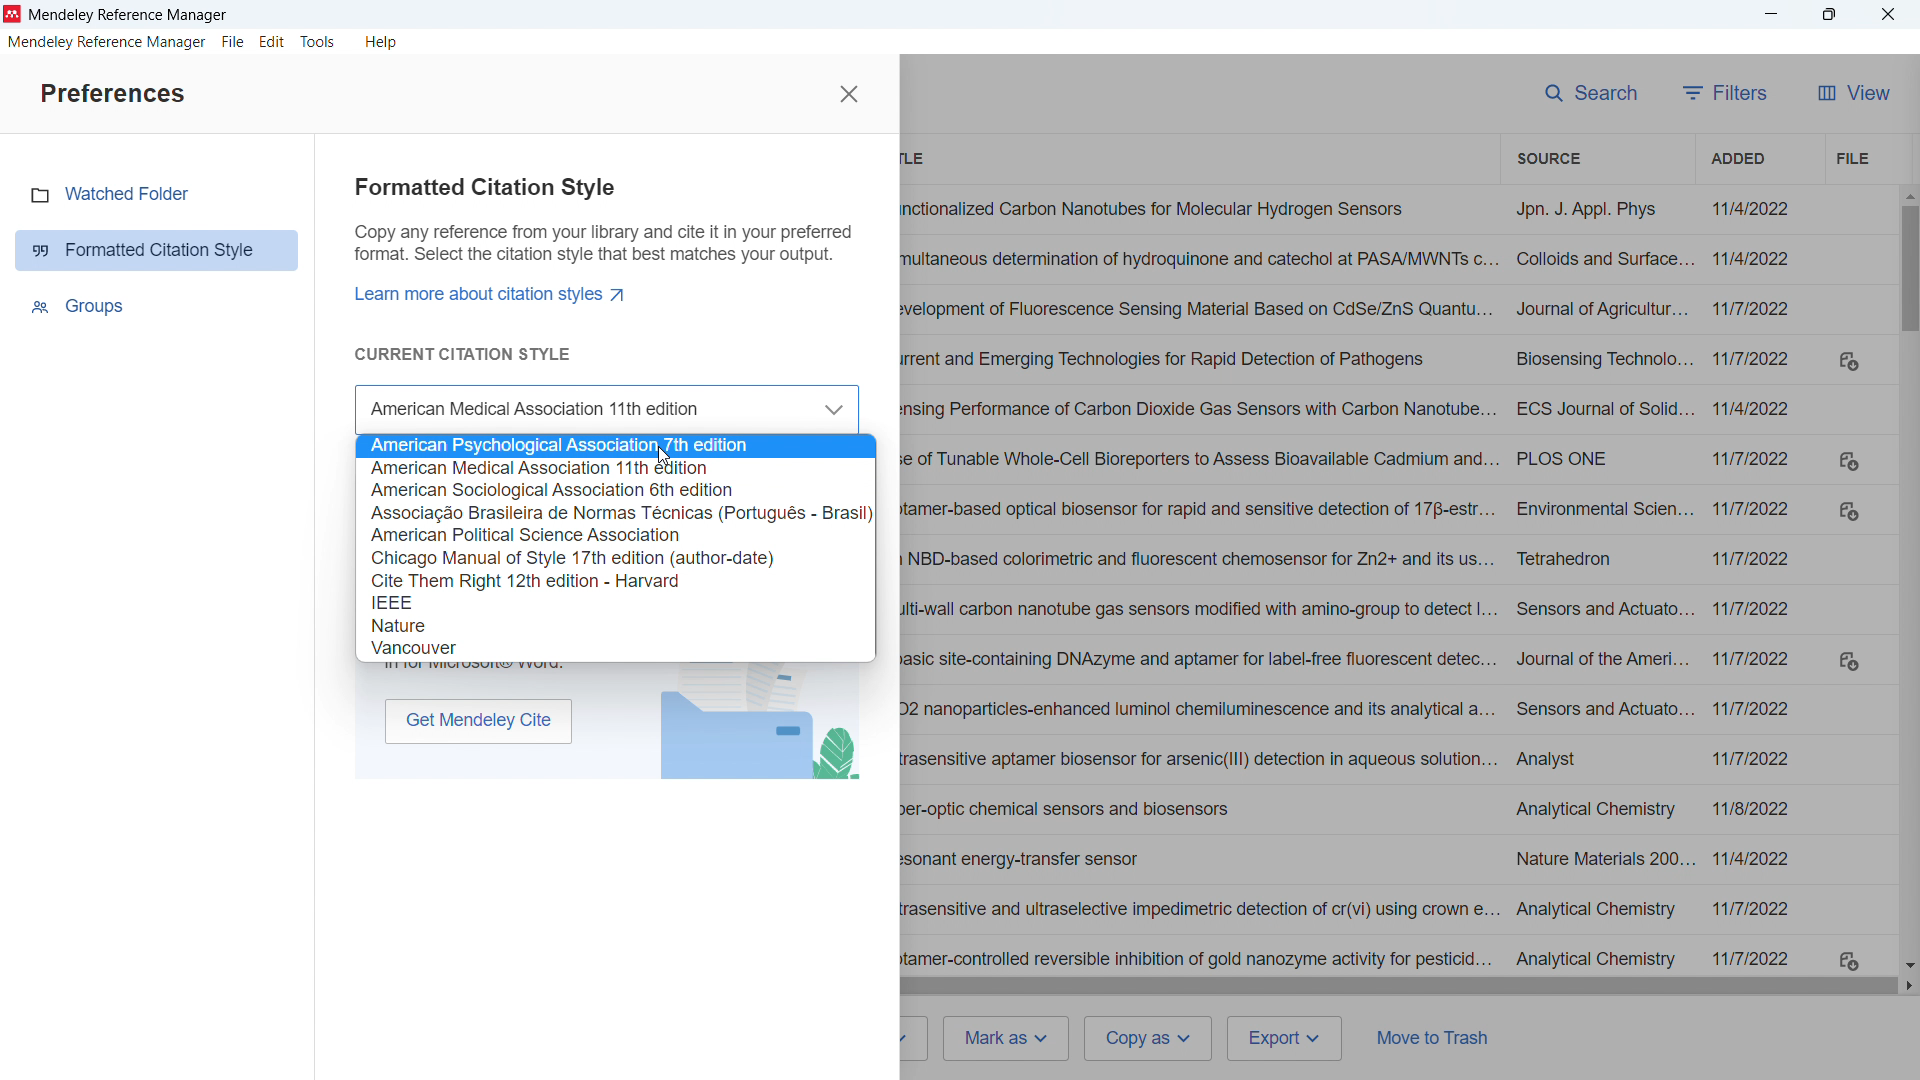 This screenshot has height=1080, width=1920. What do you see at coordinates (662, 457) in the screenshot?
I see `Cursor` at bounding box center [662, 457].